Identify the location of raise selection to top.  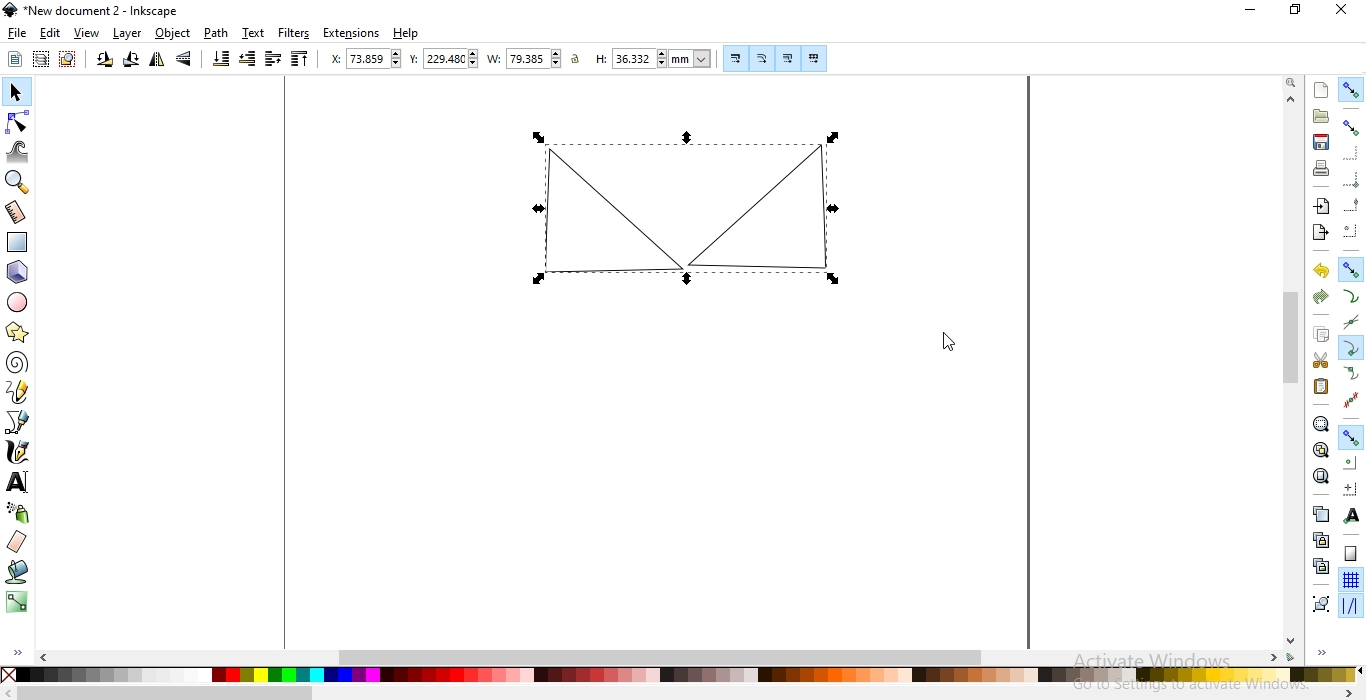
(301, 60).